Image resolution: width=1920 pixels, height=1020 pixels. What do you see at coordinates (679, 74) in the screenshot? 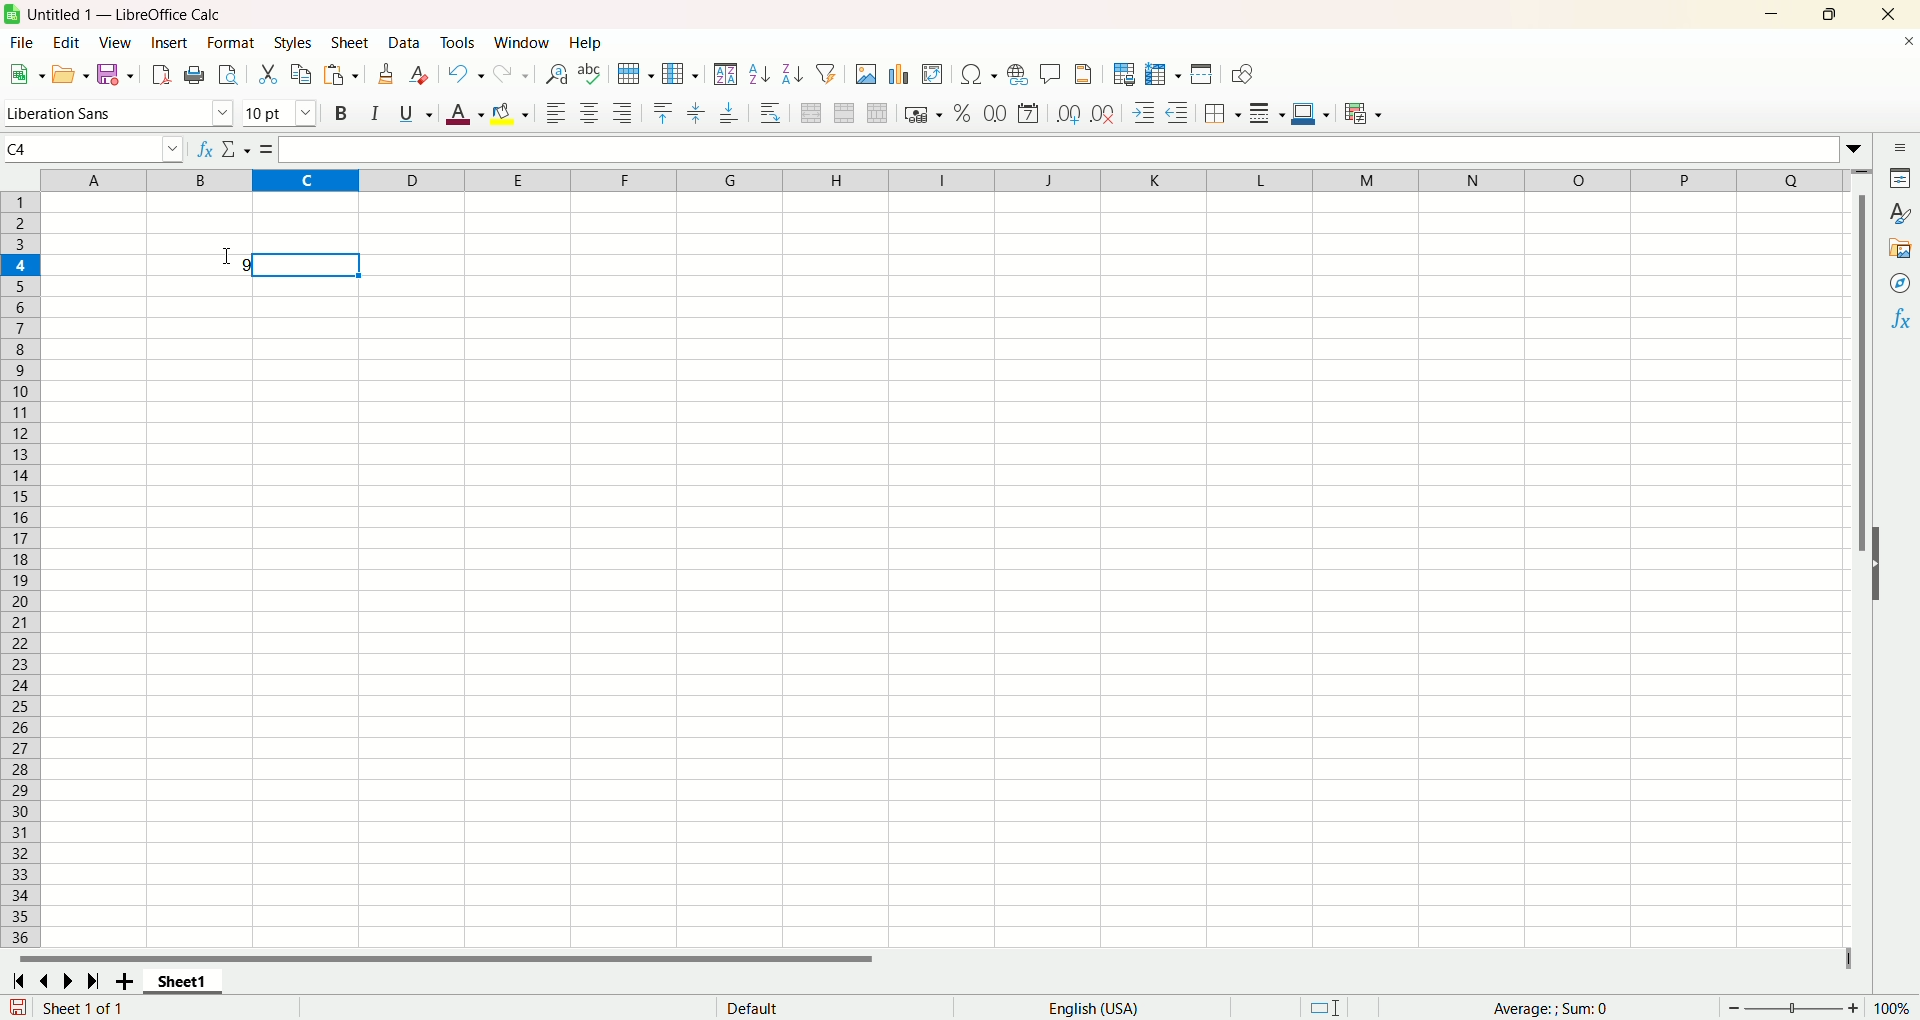
I see `column` at bounding box center [679, 74].